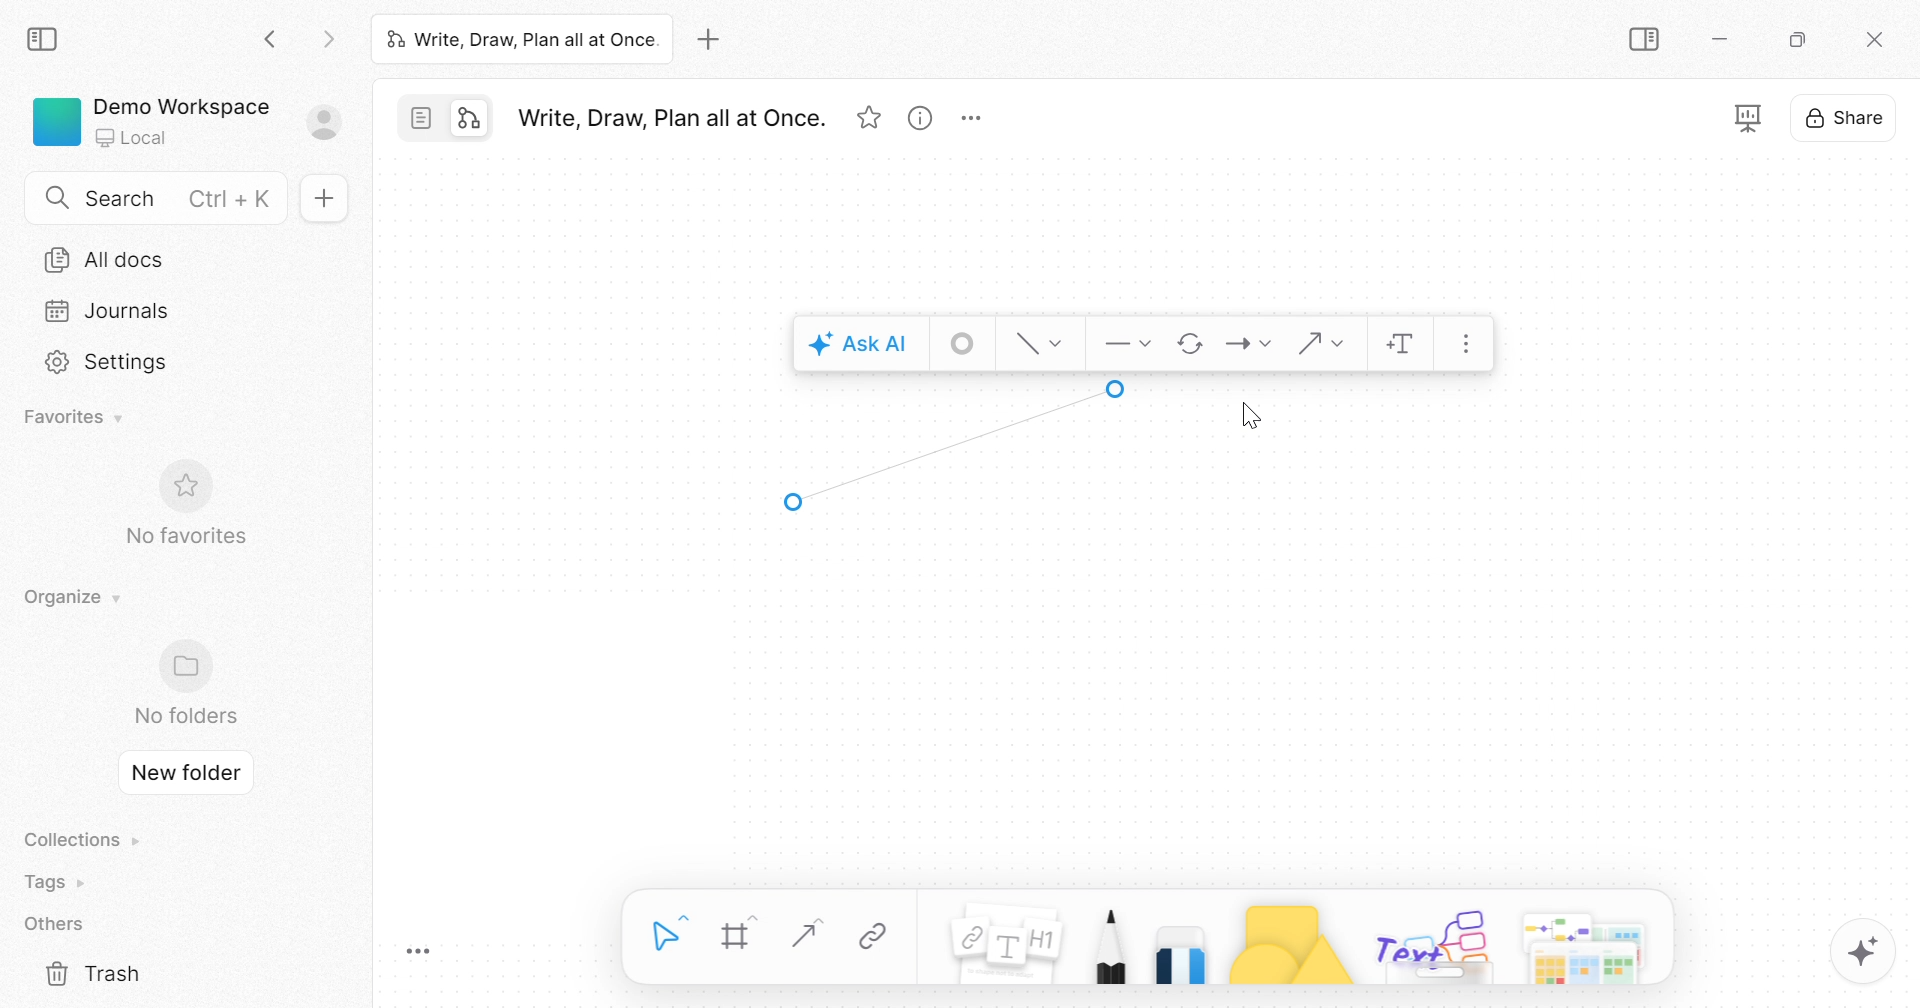  What do you see at coordinates (959, 447) in the screenshot?
I see `Arrow` at bounding box center [959, 447].